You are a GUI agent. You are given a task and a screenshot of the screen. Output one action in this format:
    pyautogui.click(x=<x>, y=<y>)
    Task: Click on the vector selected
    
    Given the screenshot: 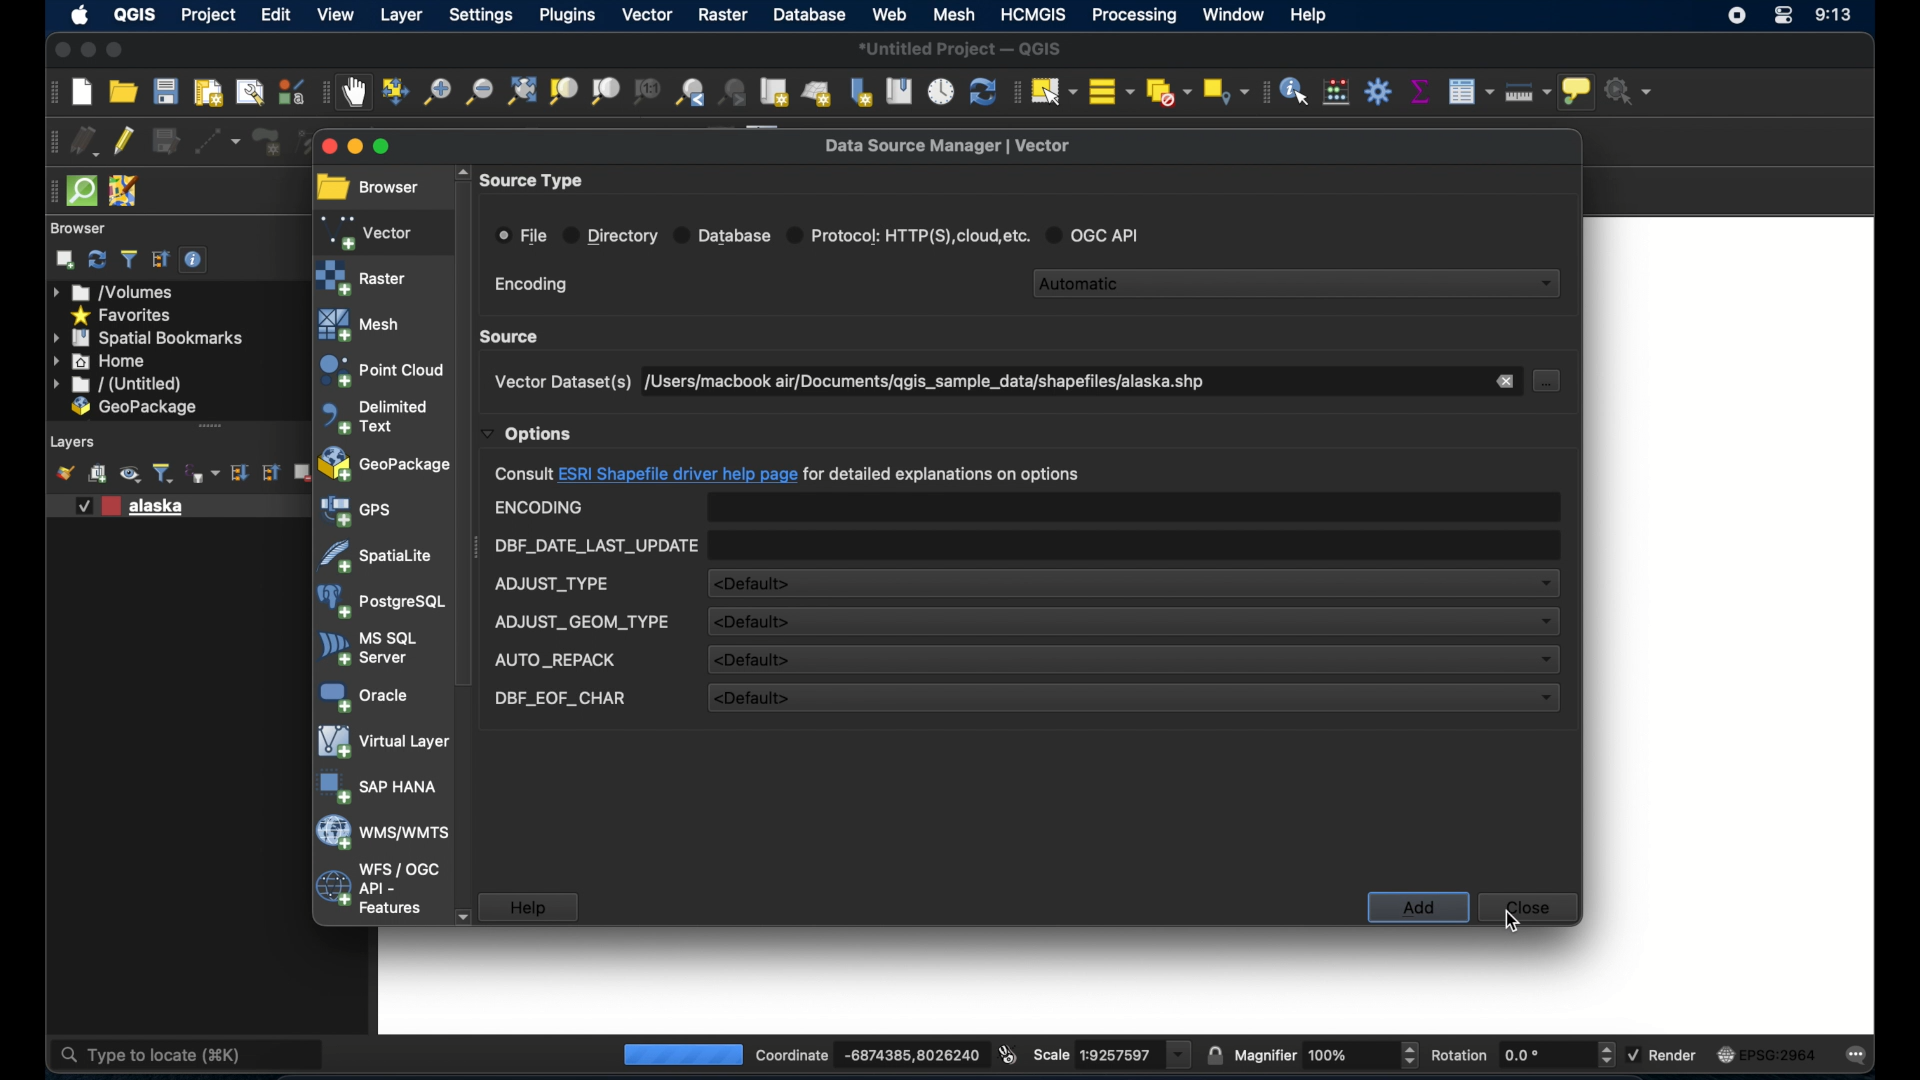 What is the action you would take?
    pyautogui.click(x=369, y=231)
    